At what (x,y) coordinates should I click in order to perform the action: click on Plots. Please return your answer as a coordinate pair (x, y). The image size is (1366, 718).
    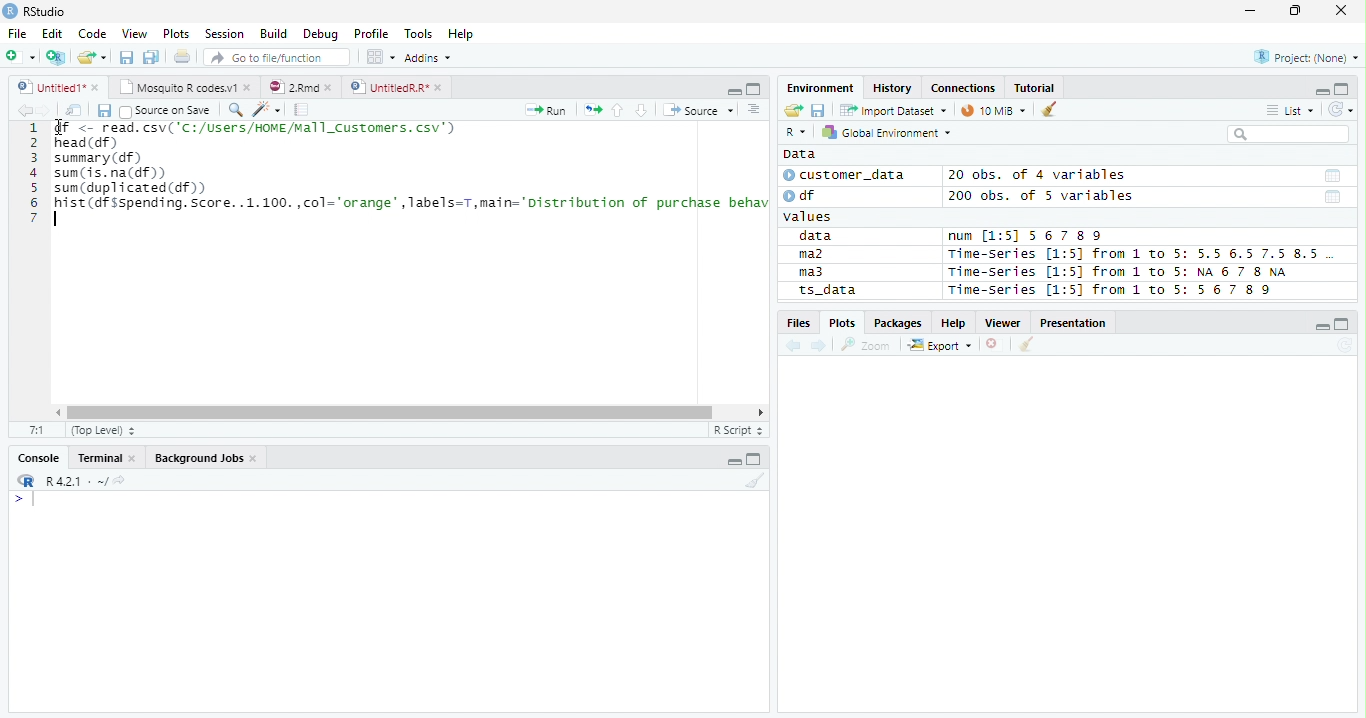
    Looking at the image, I should click on (842, 322).